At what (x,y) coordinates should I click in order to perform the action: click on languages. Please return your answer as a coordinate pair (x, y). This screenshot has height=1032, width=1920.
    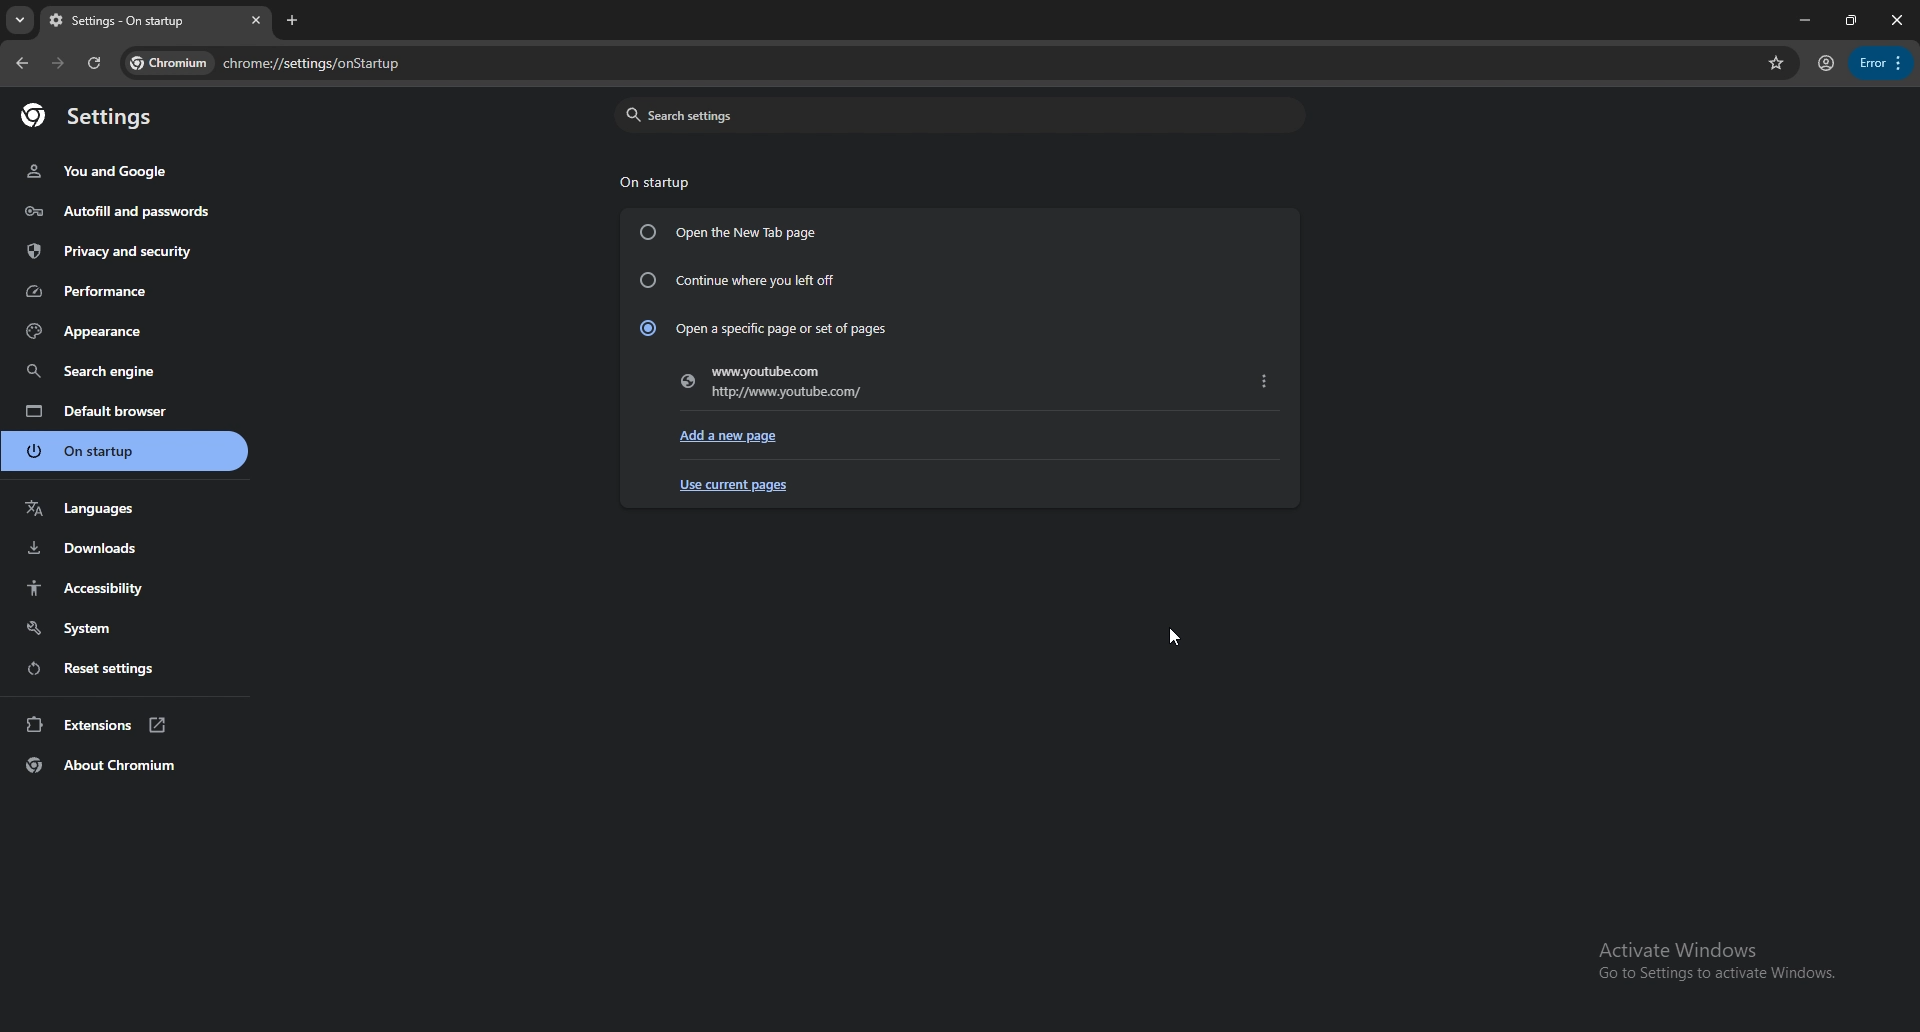
    Looking at the image, I should click on (125, 509).